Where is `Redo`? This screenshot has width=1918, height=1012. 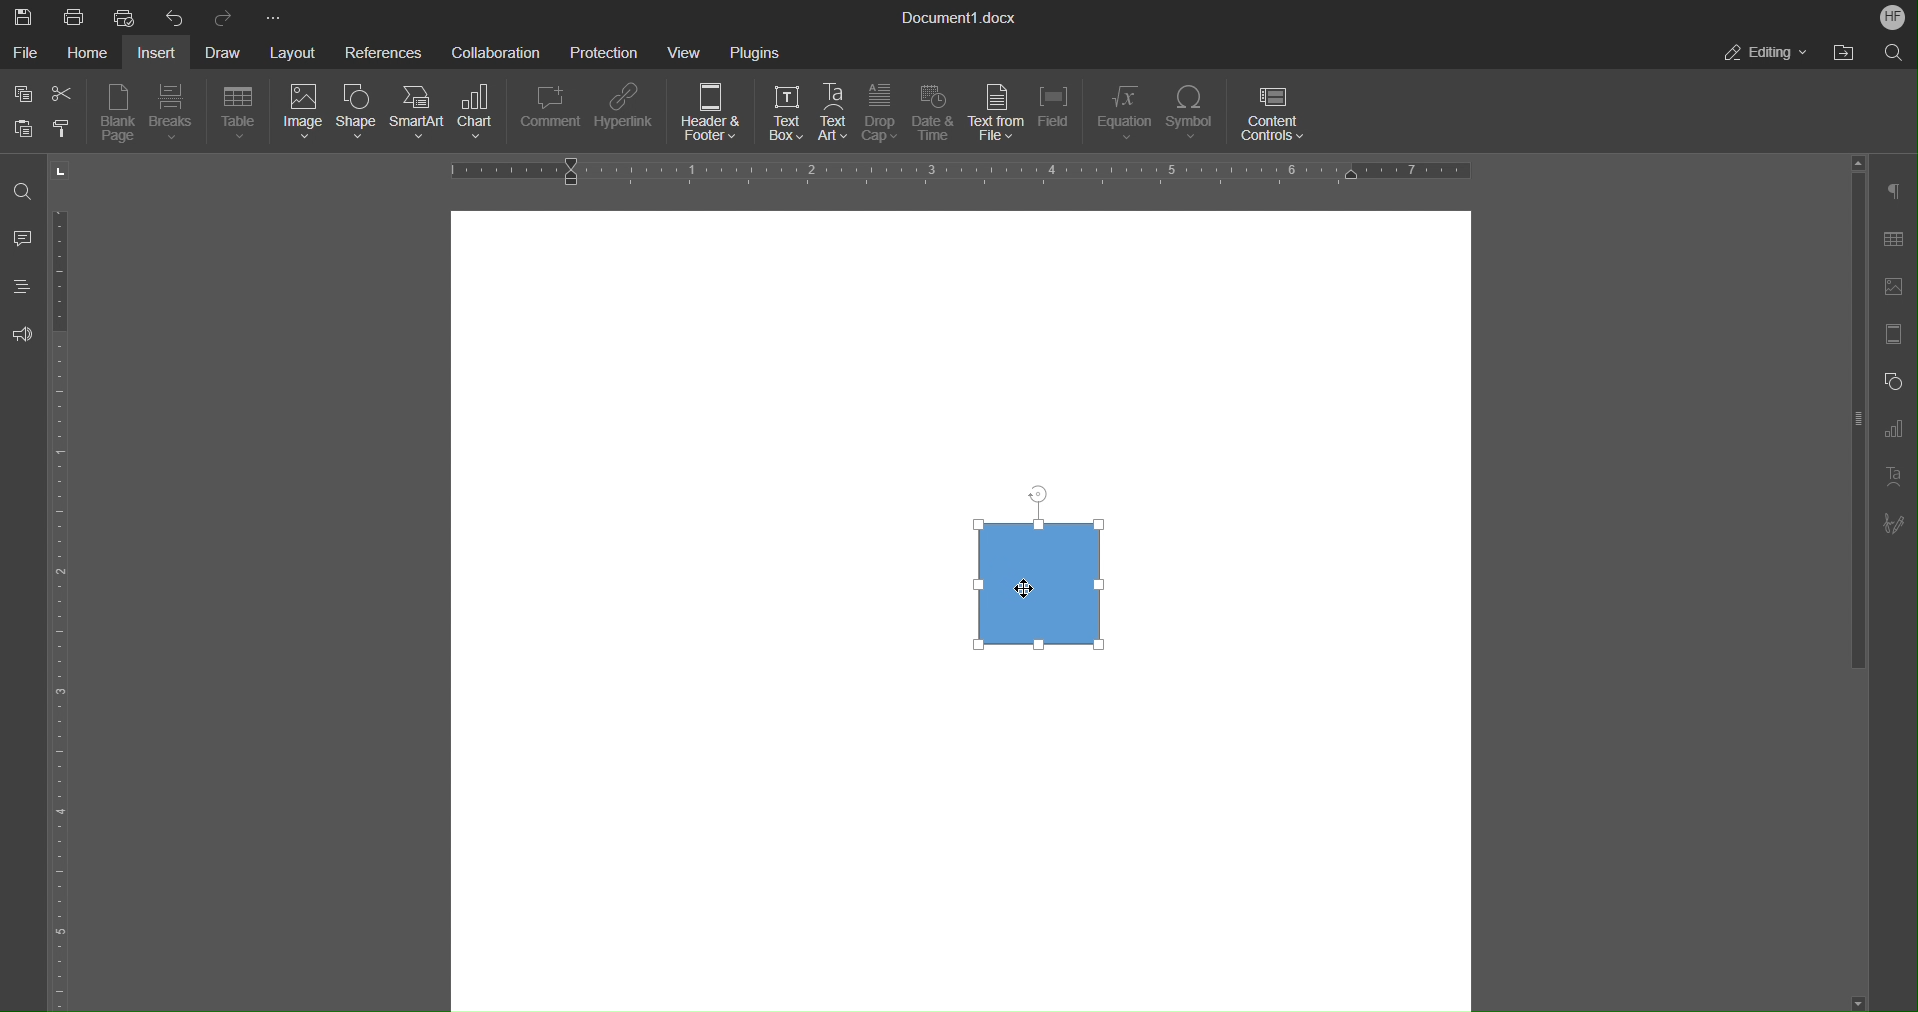
Redo is located at coordinates (225, 16).